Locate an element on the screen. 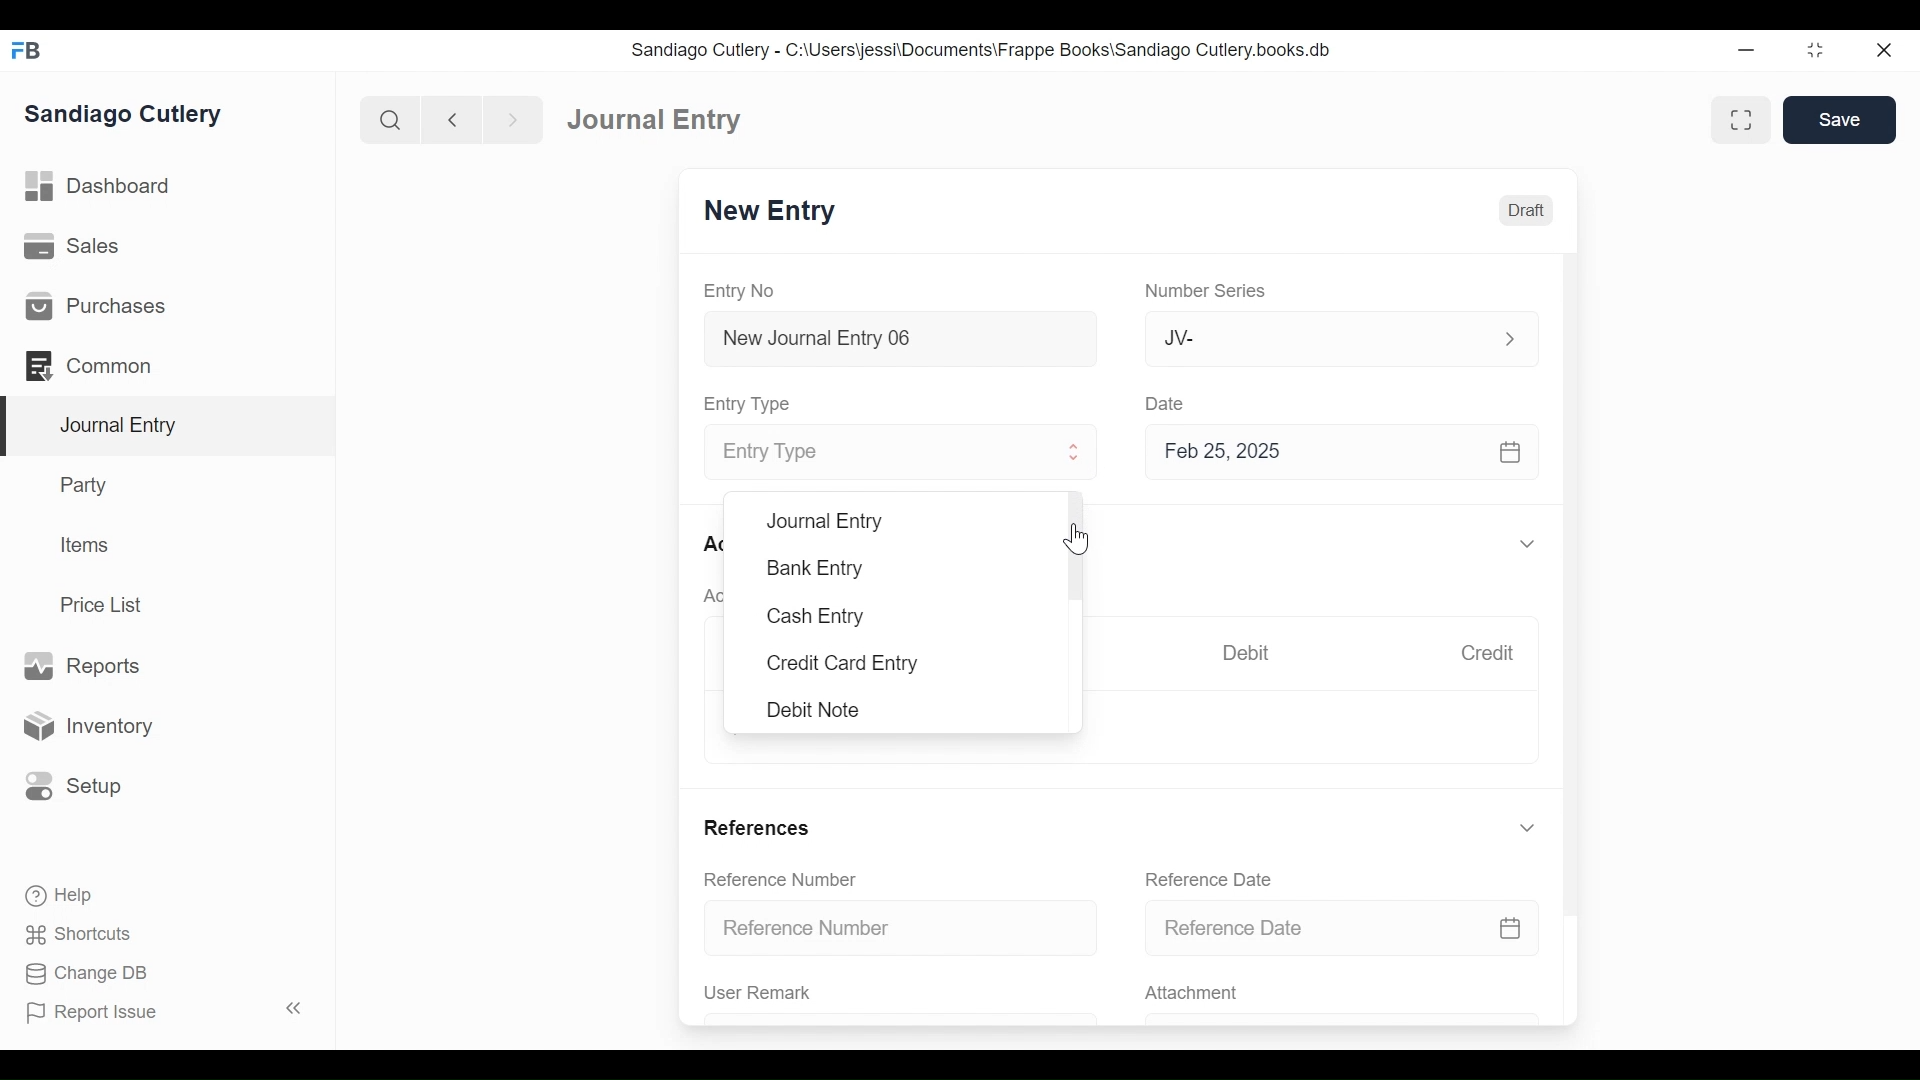  Close is located at coordinates (1887, 49).